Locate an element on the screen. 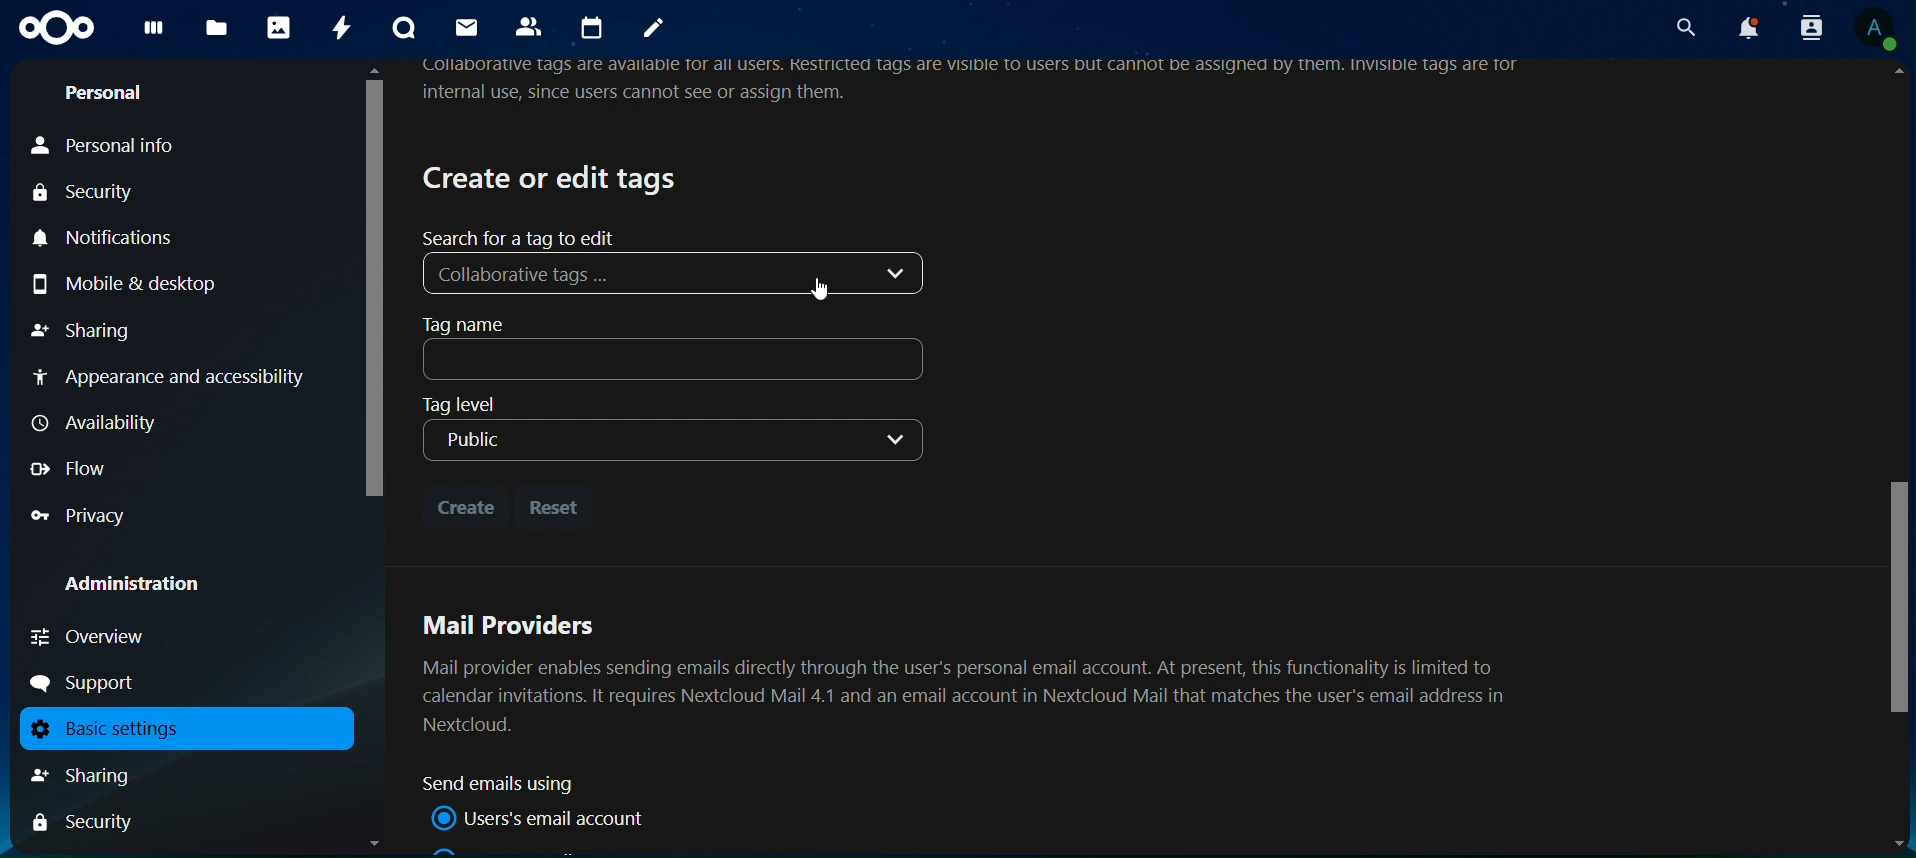 This screenshot has width=1916, height=858. sharing is located at coordinates (104, 775).